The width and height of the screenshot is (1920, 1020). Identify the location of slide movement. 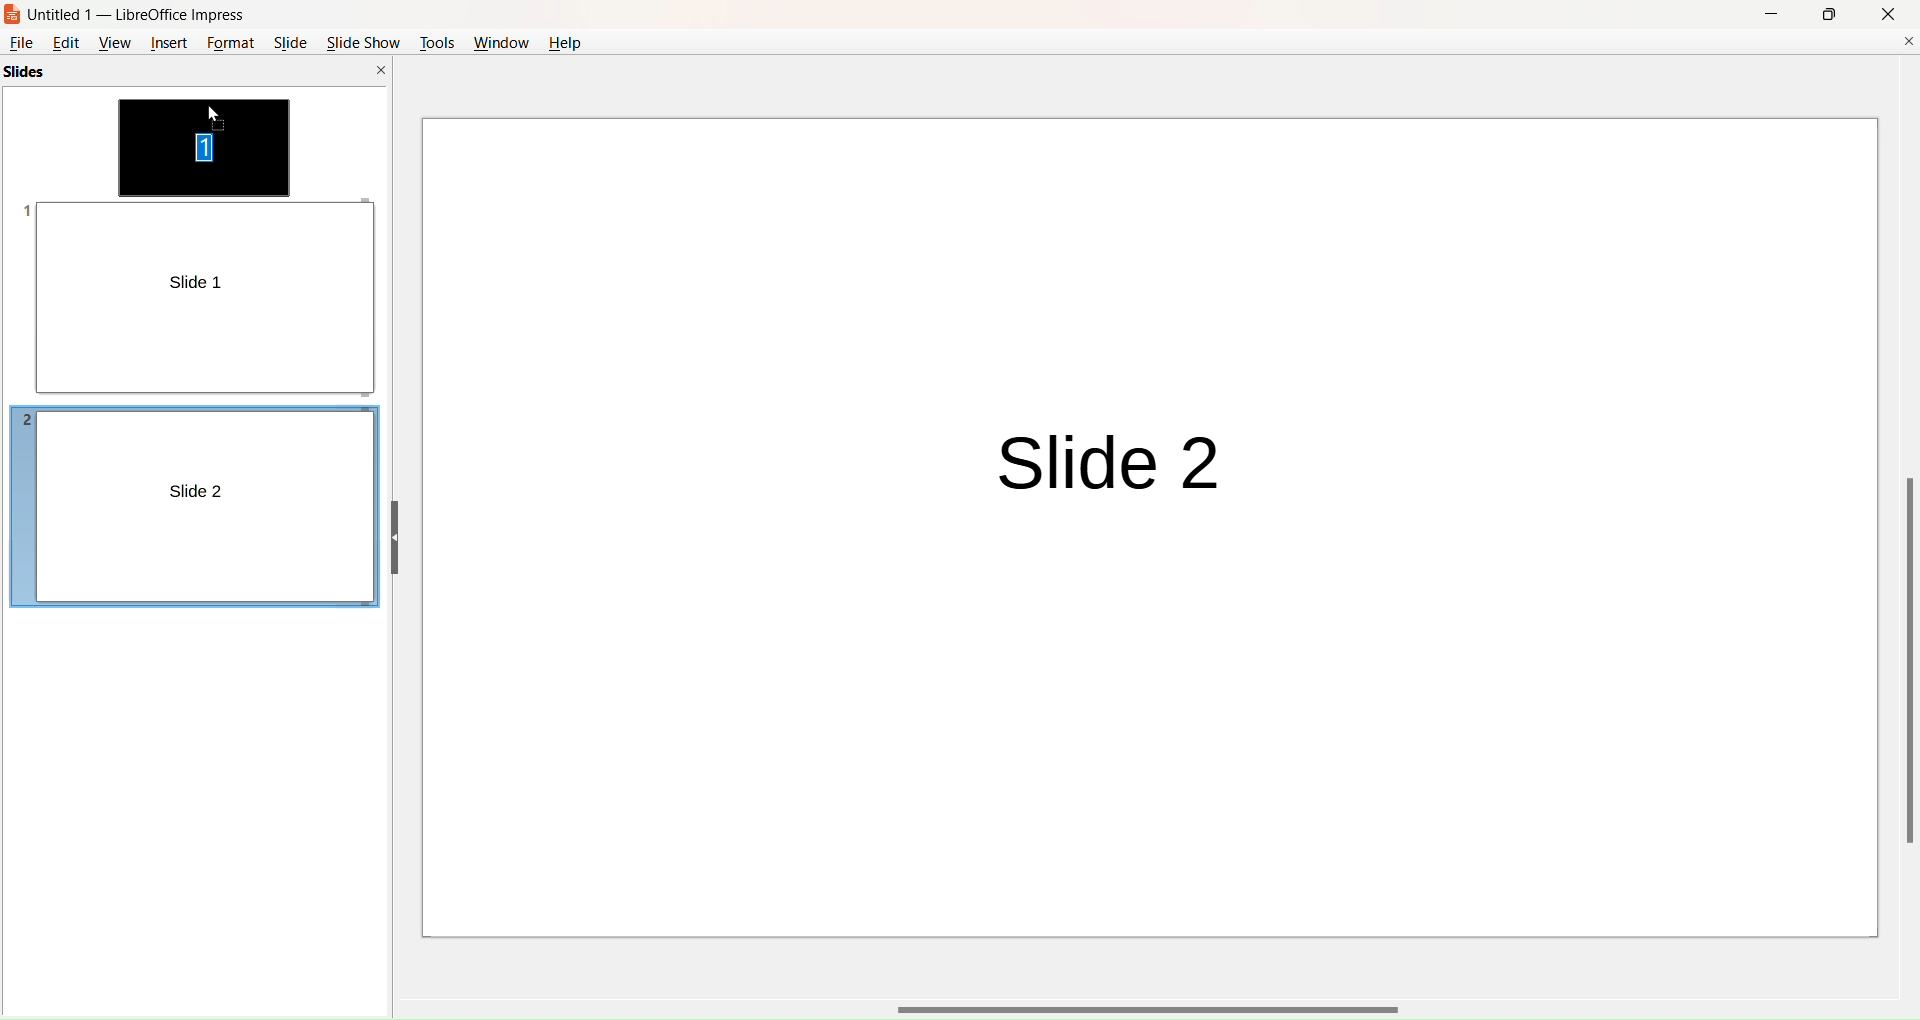
(202, 145).